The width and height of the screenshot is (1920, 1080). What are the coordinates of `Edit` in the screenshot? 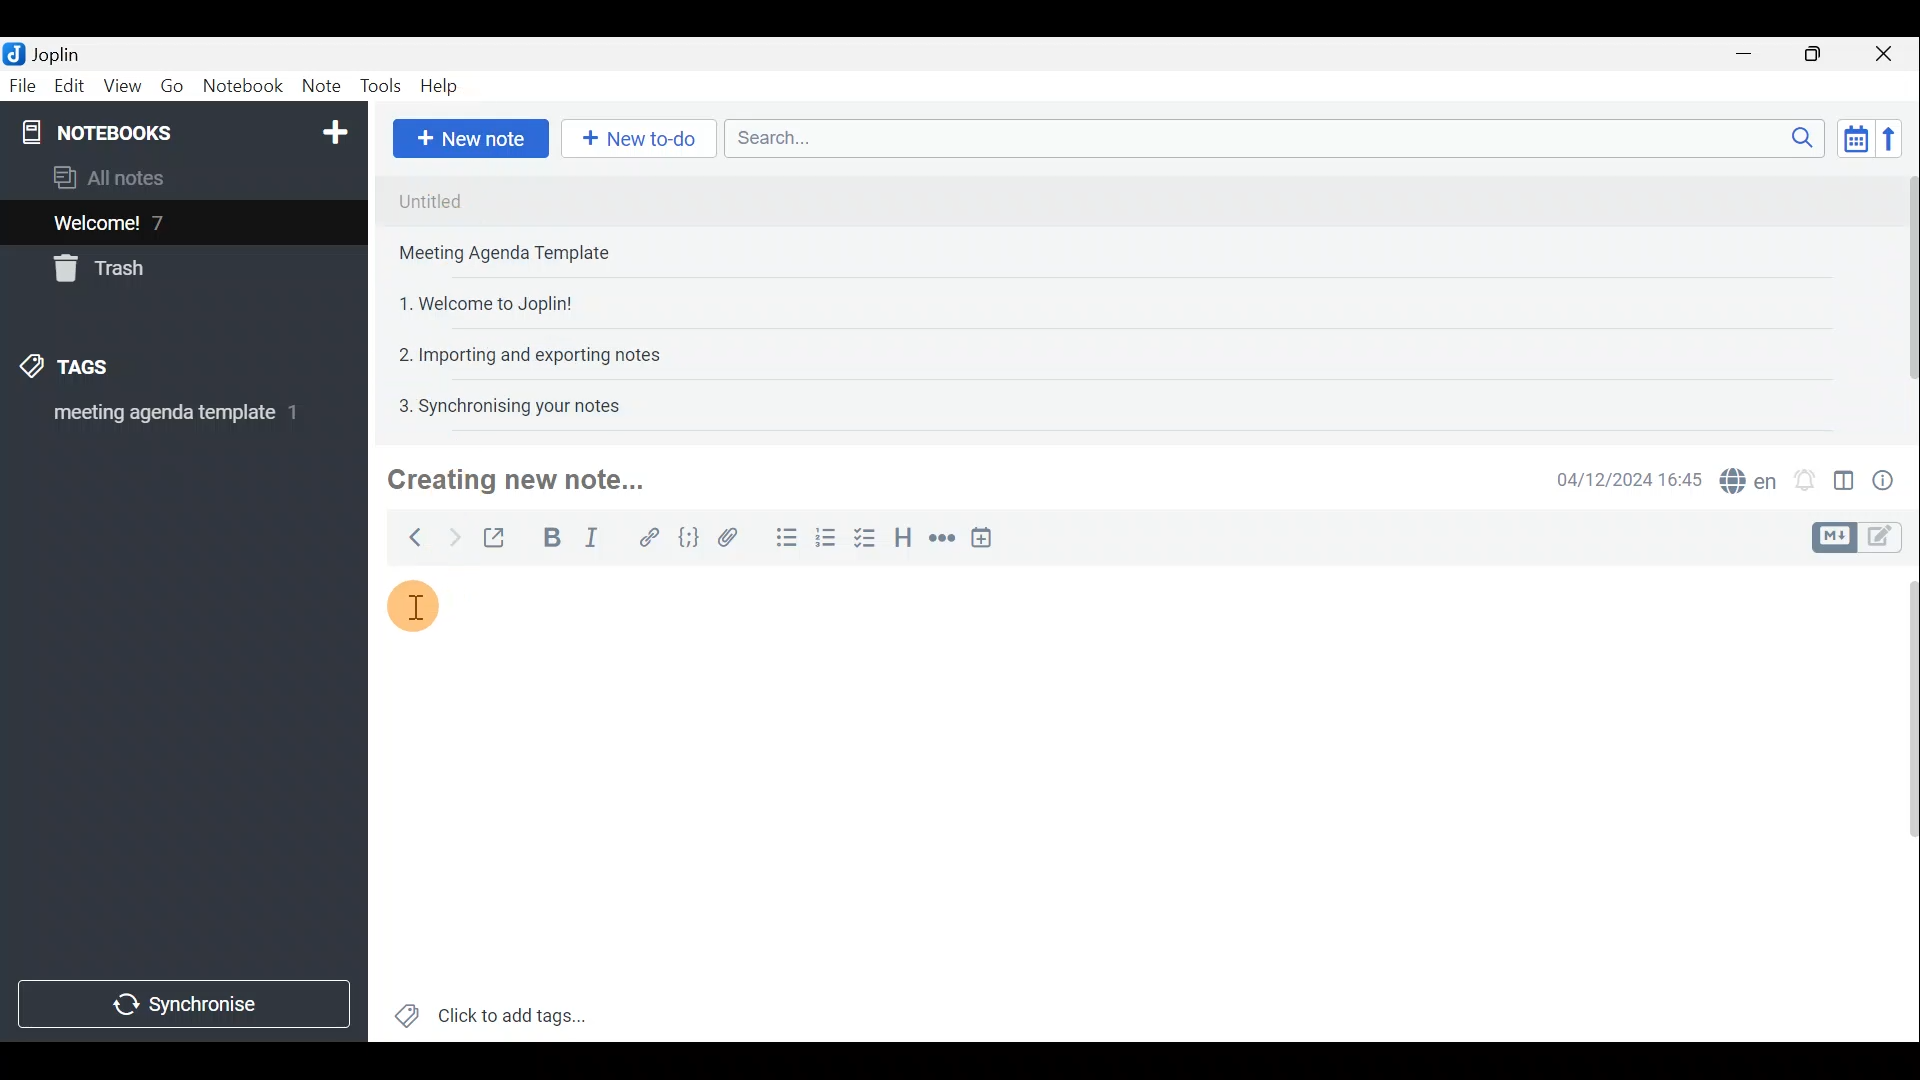 It's located at (65, 87).